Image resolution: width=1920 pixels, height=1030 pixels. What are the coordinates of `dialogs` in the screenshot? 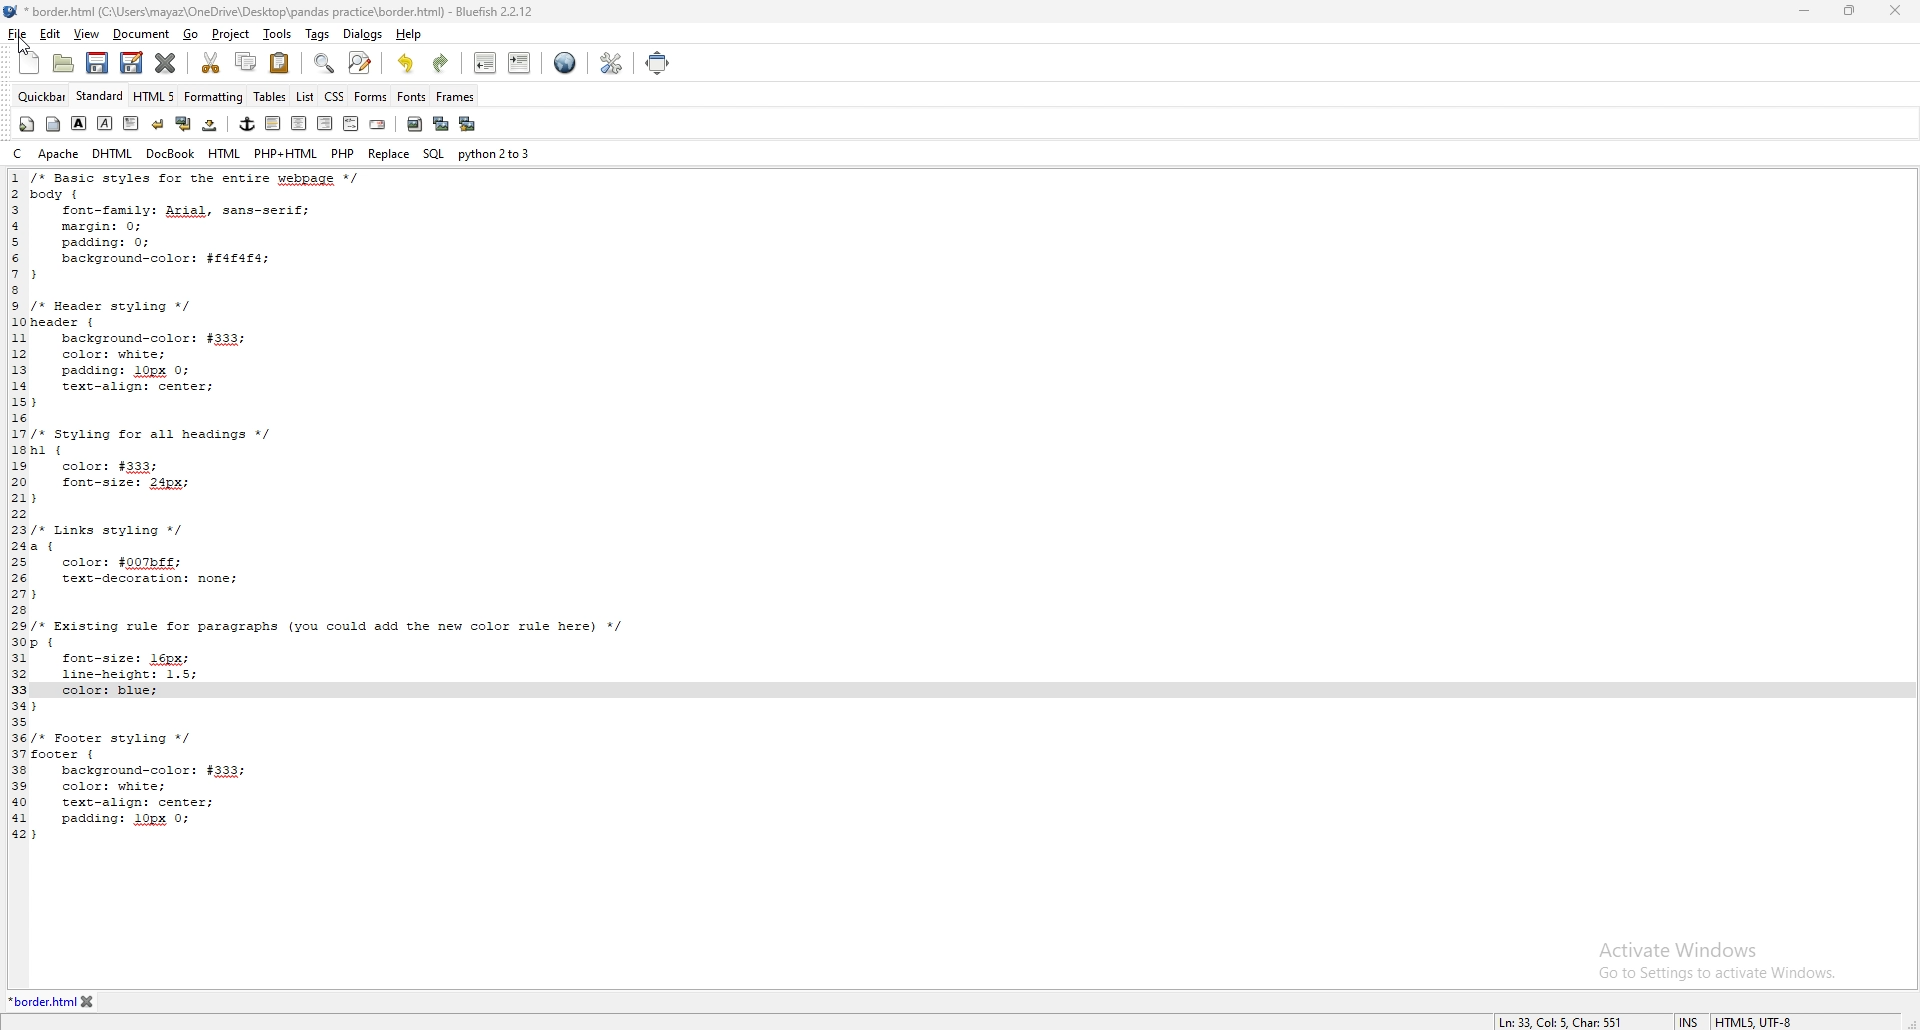 It's located at (364, 33).